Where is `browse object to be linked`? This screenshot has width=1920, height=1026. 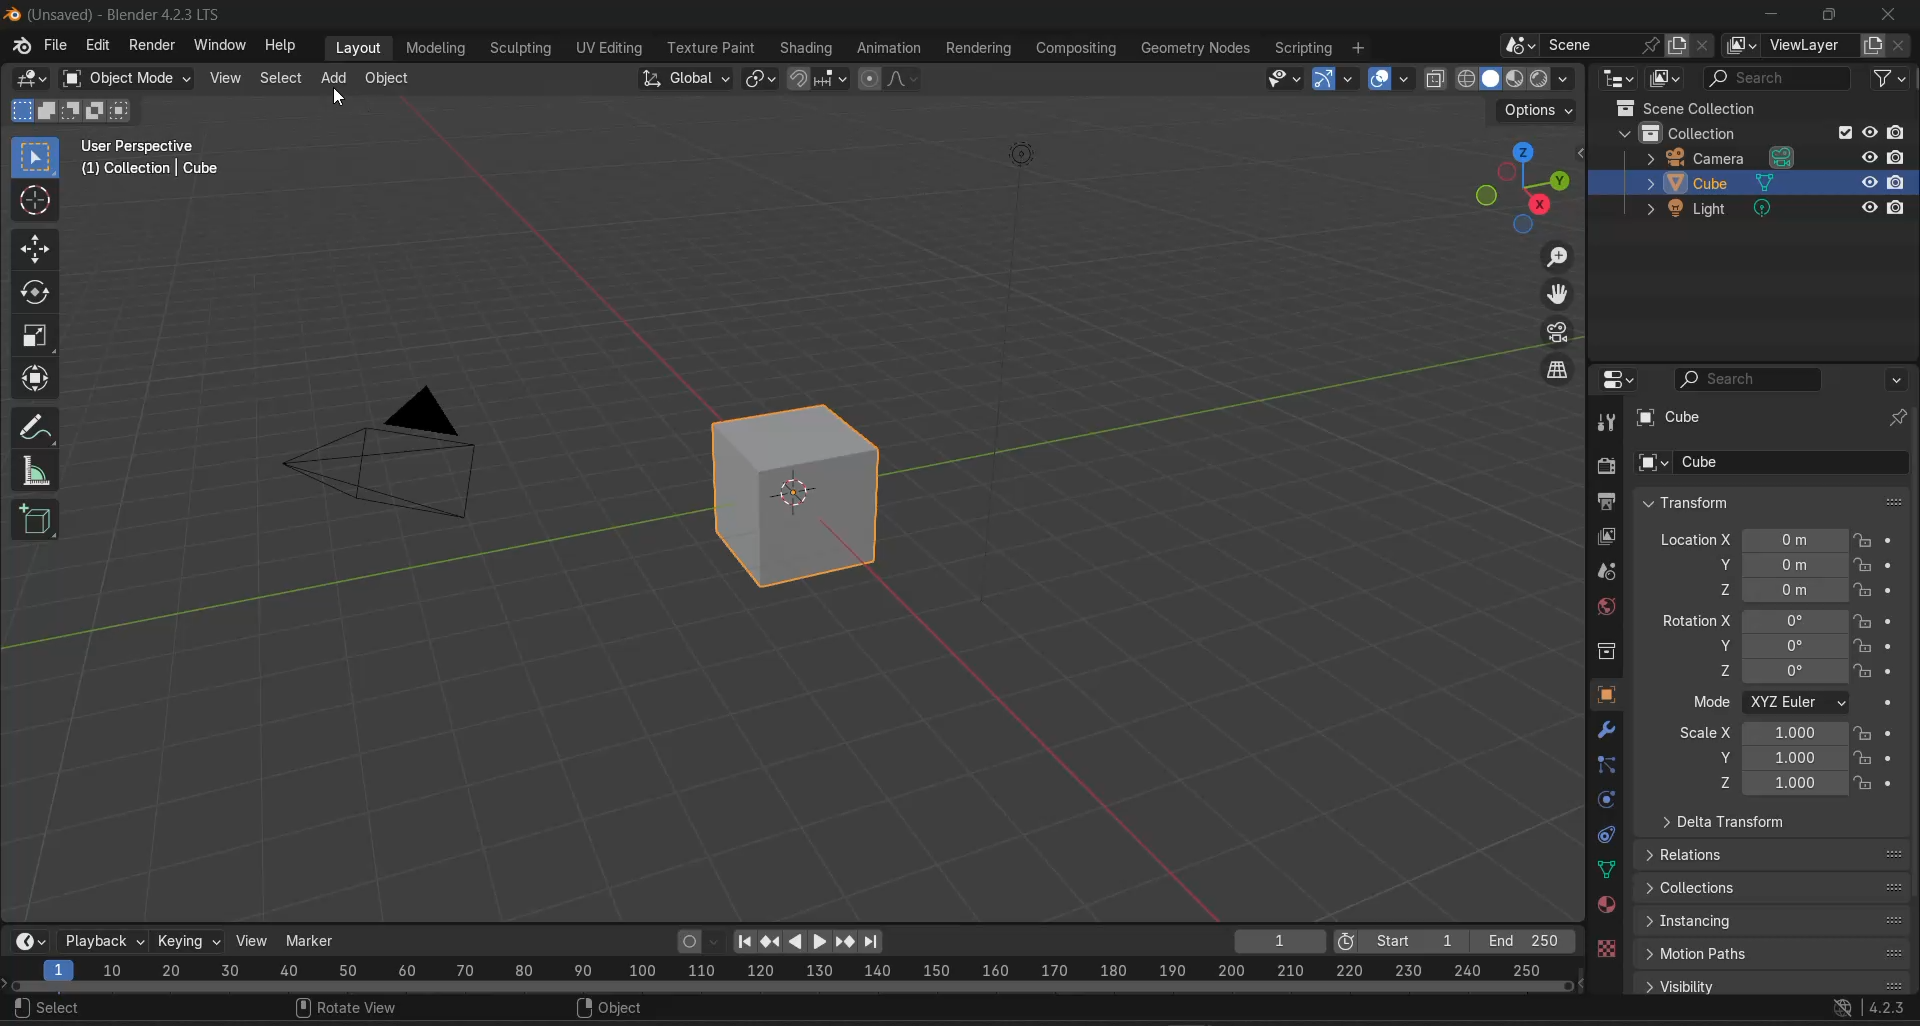 browse object to be linked is located at coordinates (1653, 464).